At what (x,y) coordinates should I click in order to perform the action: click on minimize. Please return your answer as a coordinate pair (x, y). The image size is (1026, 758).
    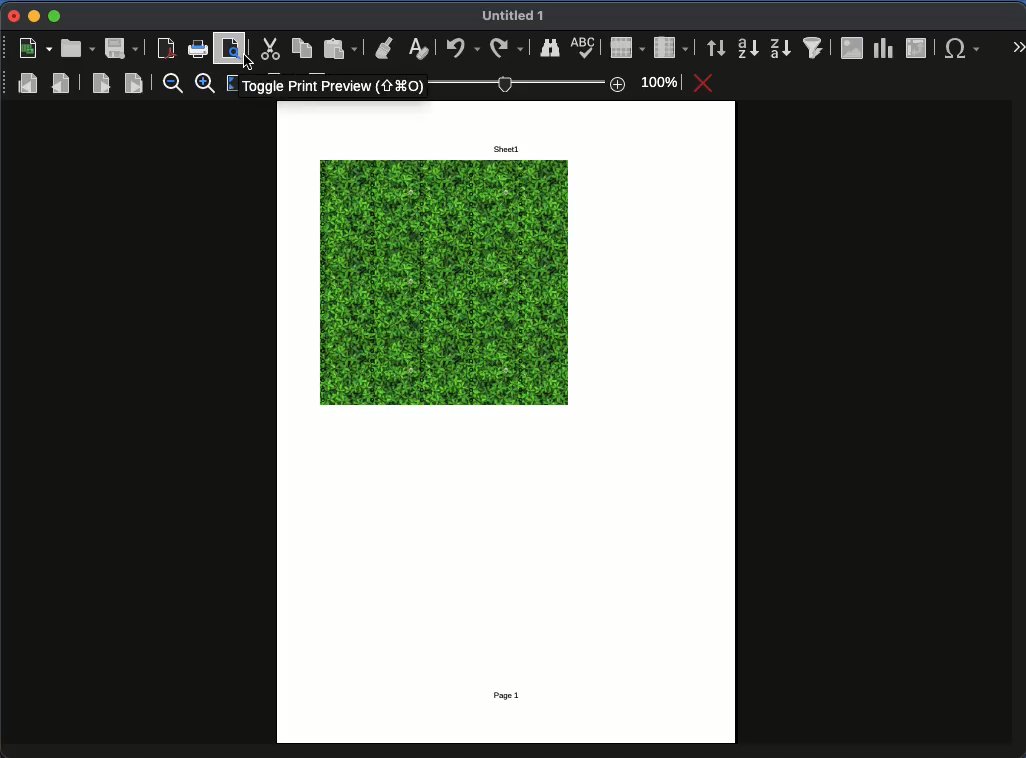
    Looking at the image, I should click on (33, 16).